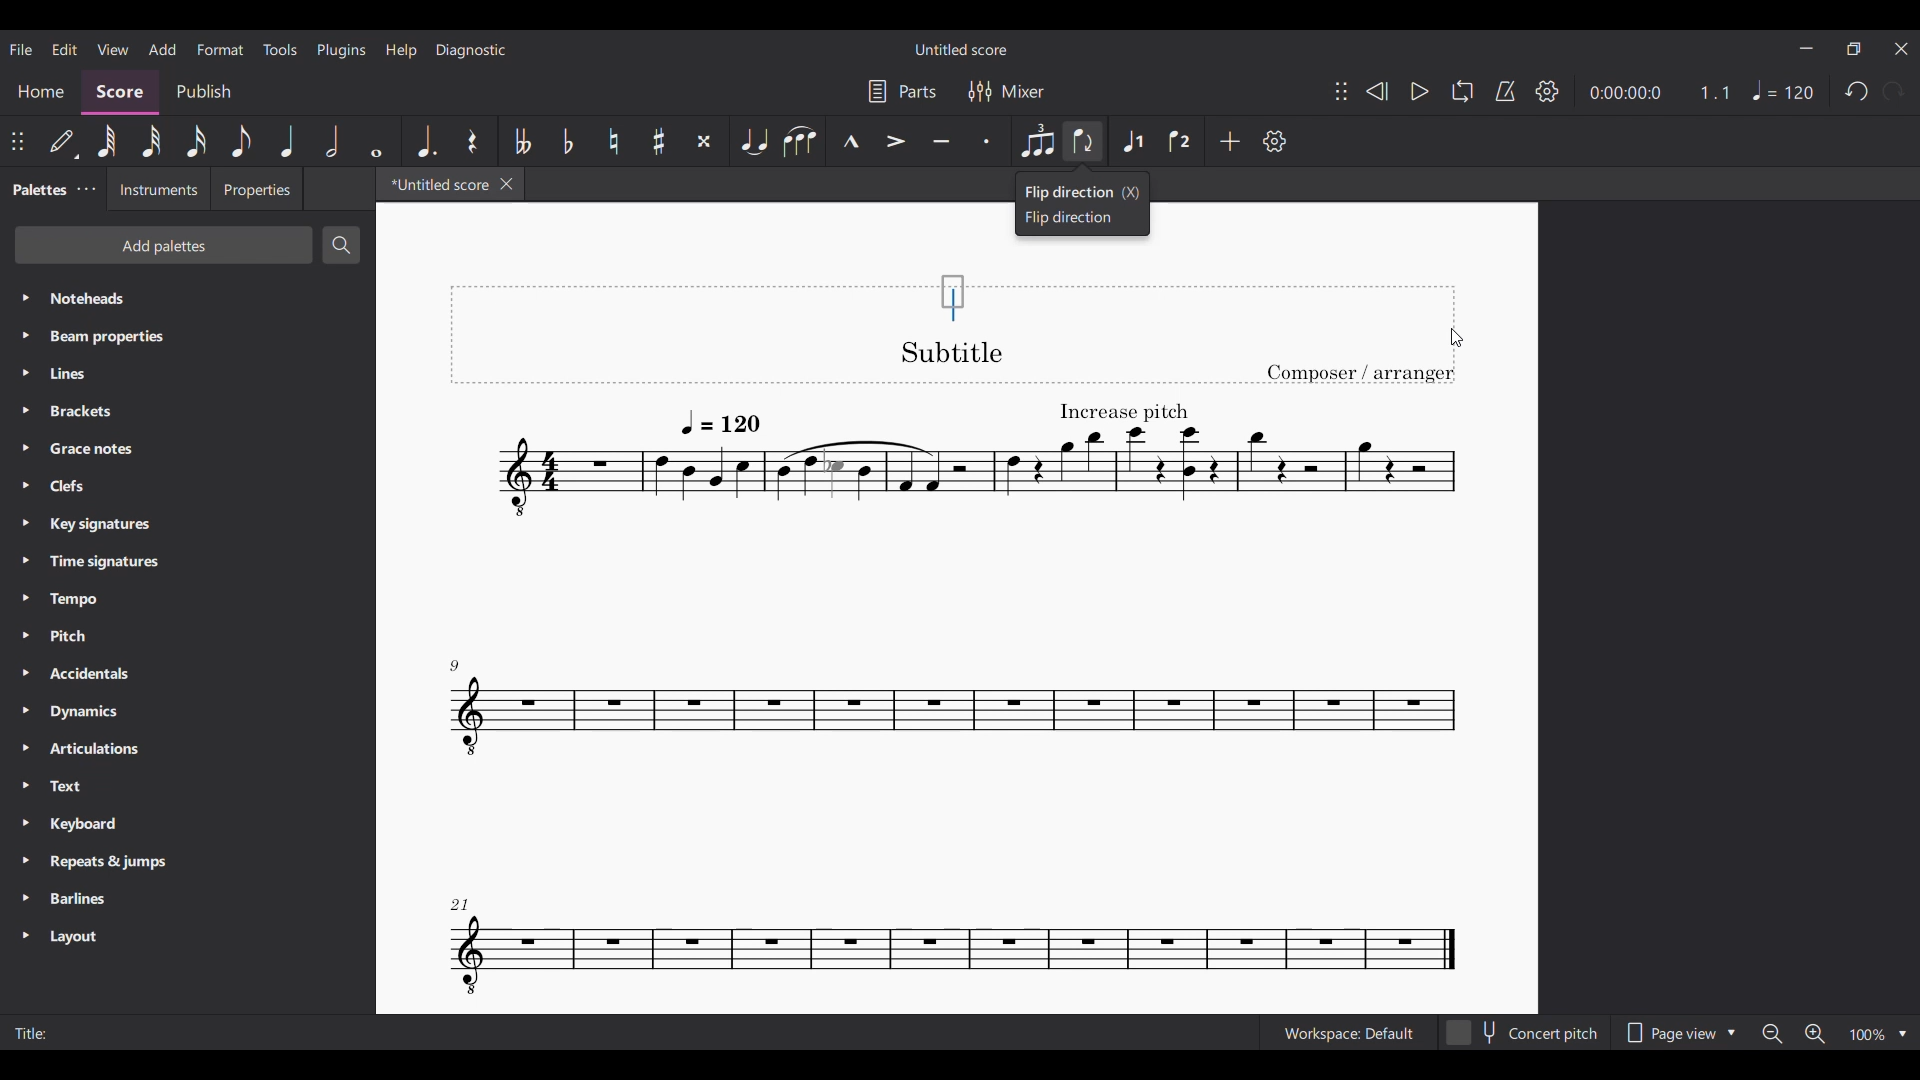 This screenshot has width=1920, height=1080. I want to click on Slur, so click(800, 140).